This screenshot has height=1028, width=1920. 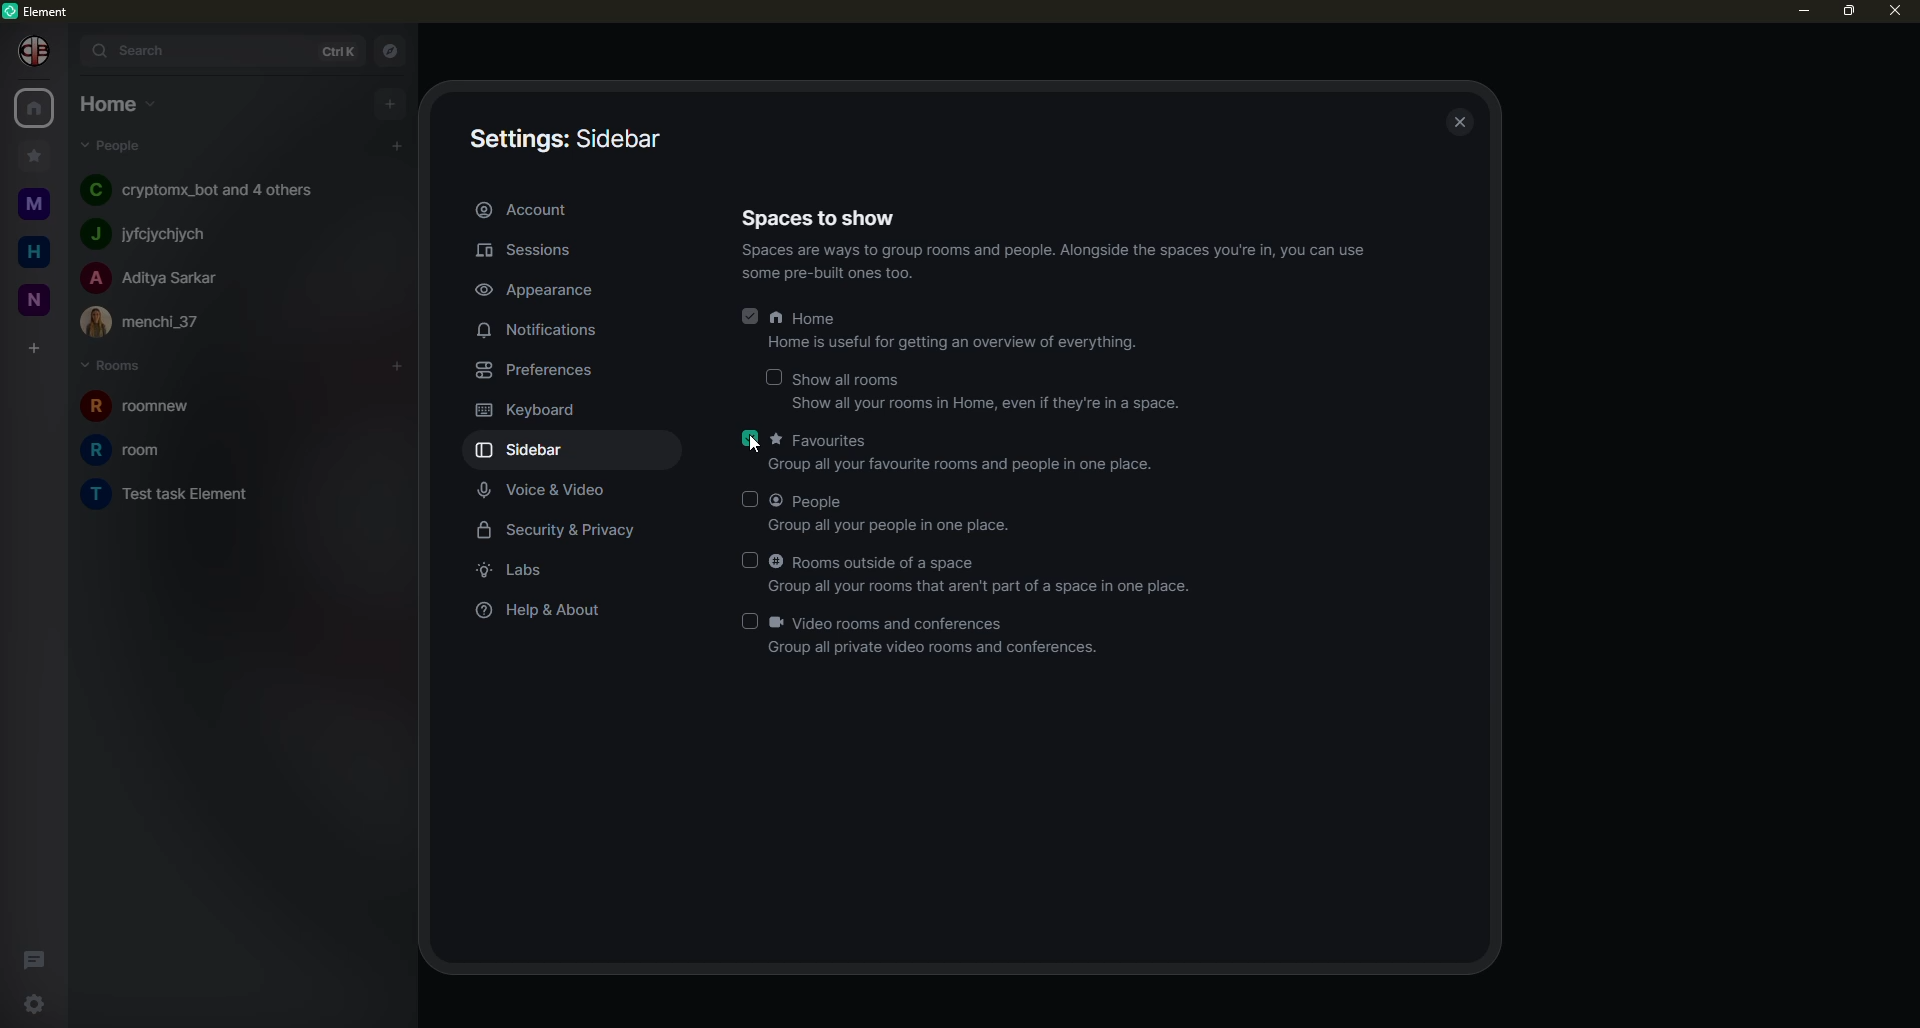 I want to click on home, so click(x=115, y=105).